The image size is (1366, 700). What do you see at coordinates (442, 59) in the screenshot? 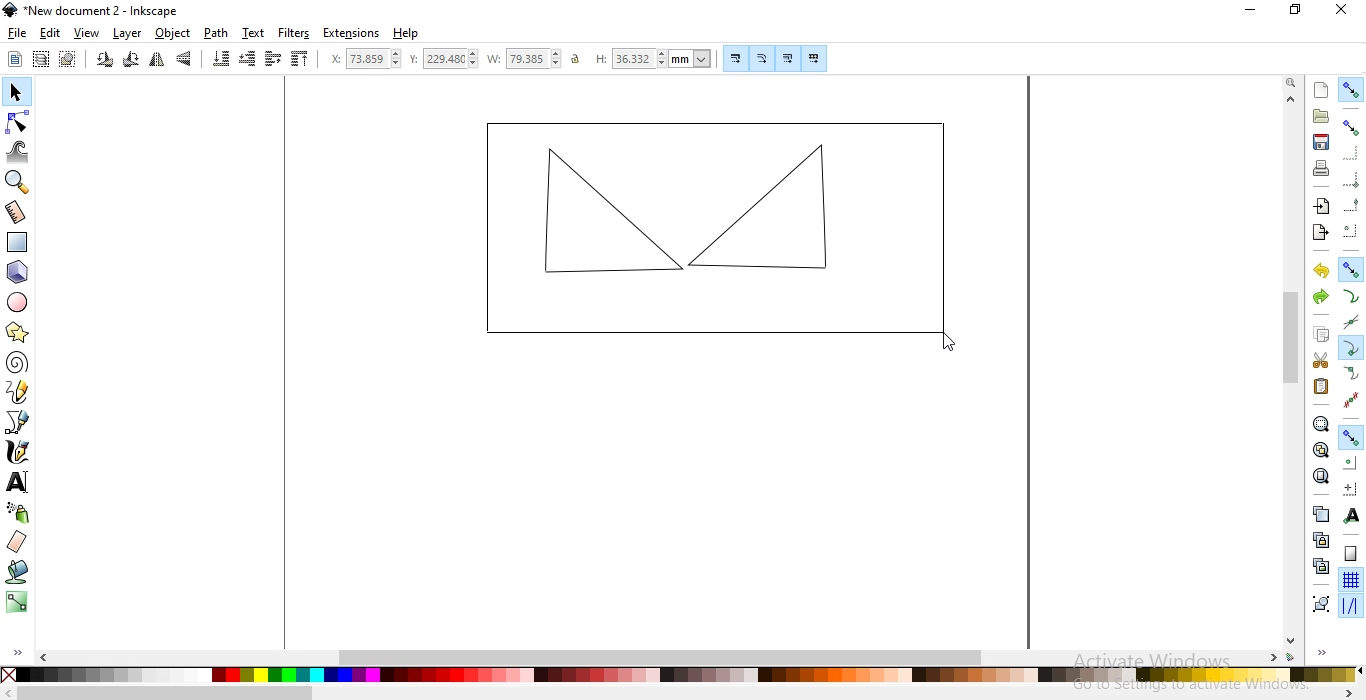
I see `vertical coordinate of selection` at bounding box center [442, 59].